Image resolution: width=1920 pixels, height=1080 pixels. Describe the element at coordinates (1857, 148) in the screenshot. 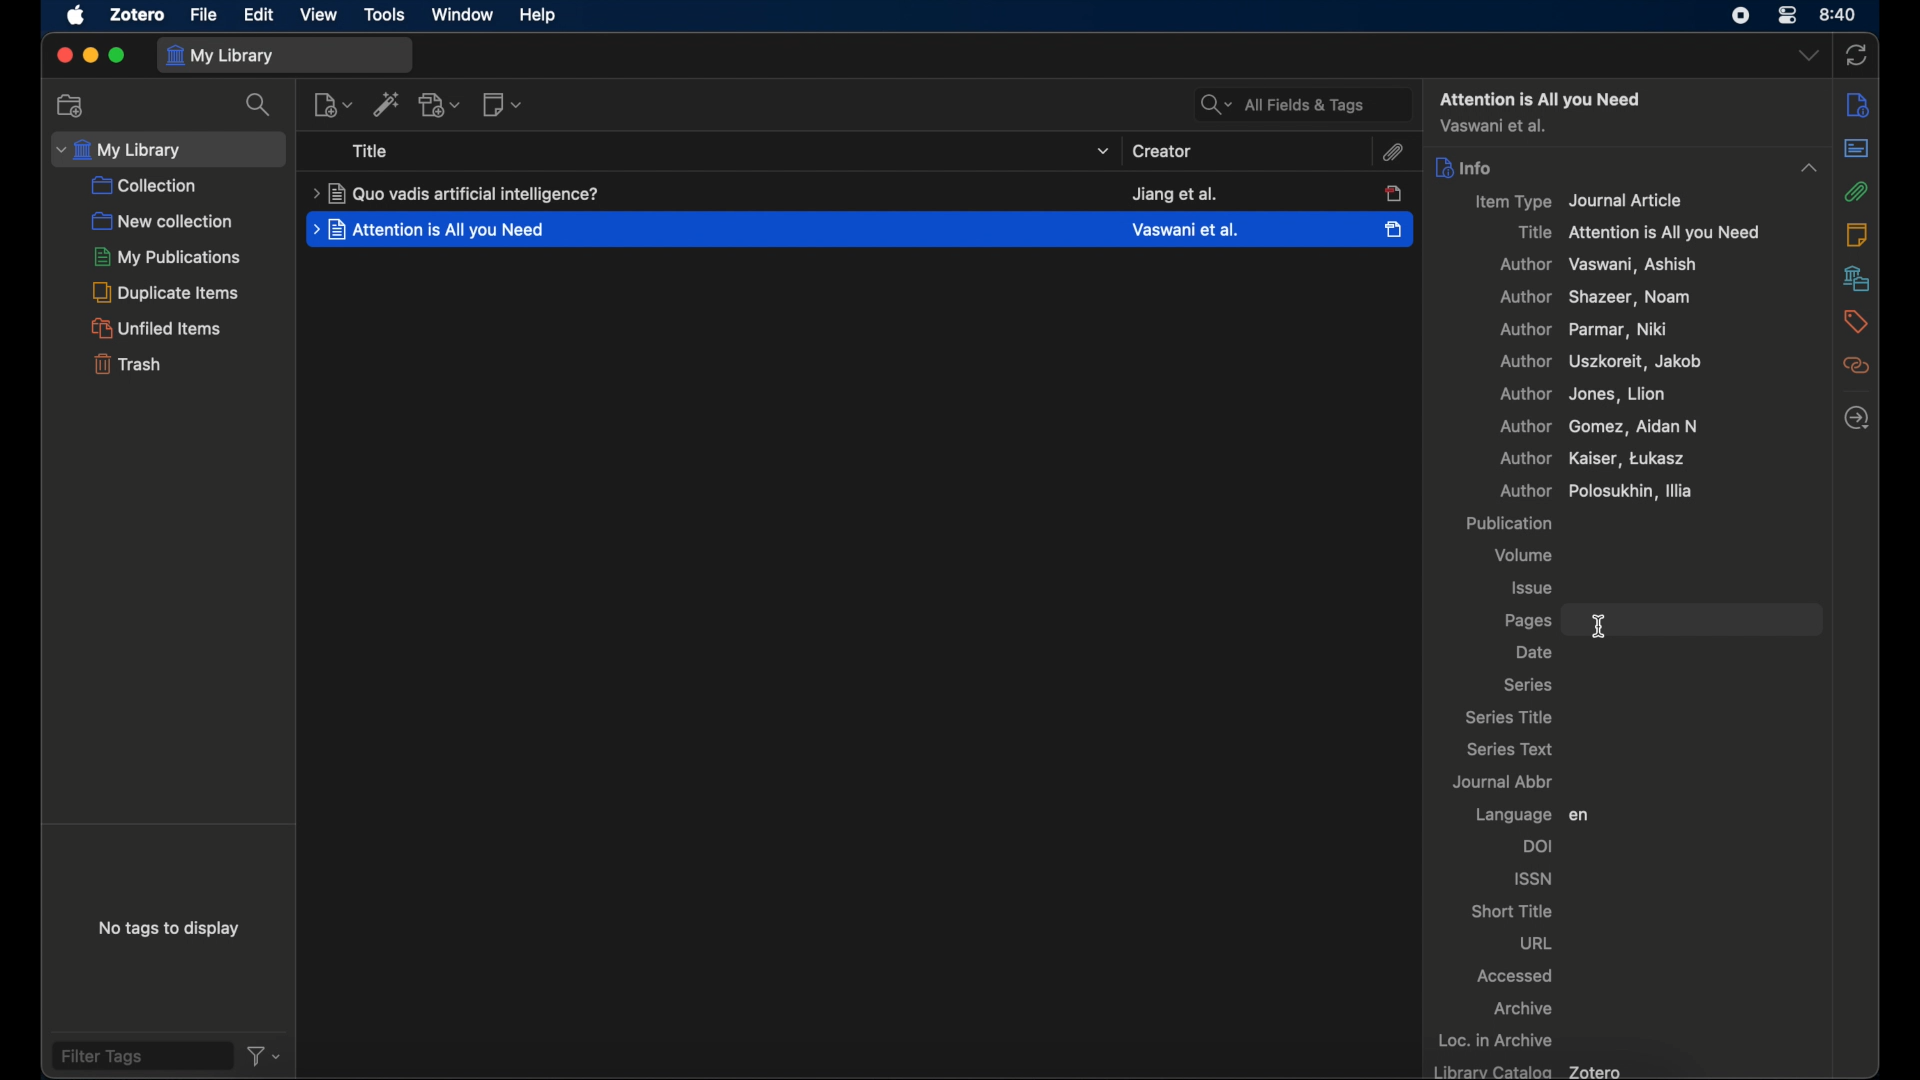

I see `abstract` at that location.